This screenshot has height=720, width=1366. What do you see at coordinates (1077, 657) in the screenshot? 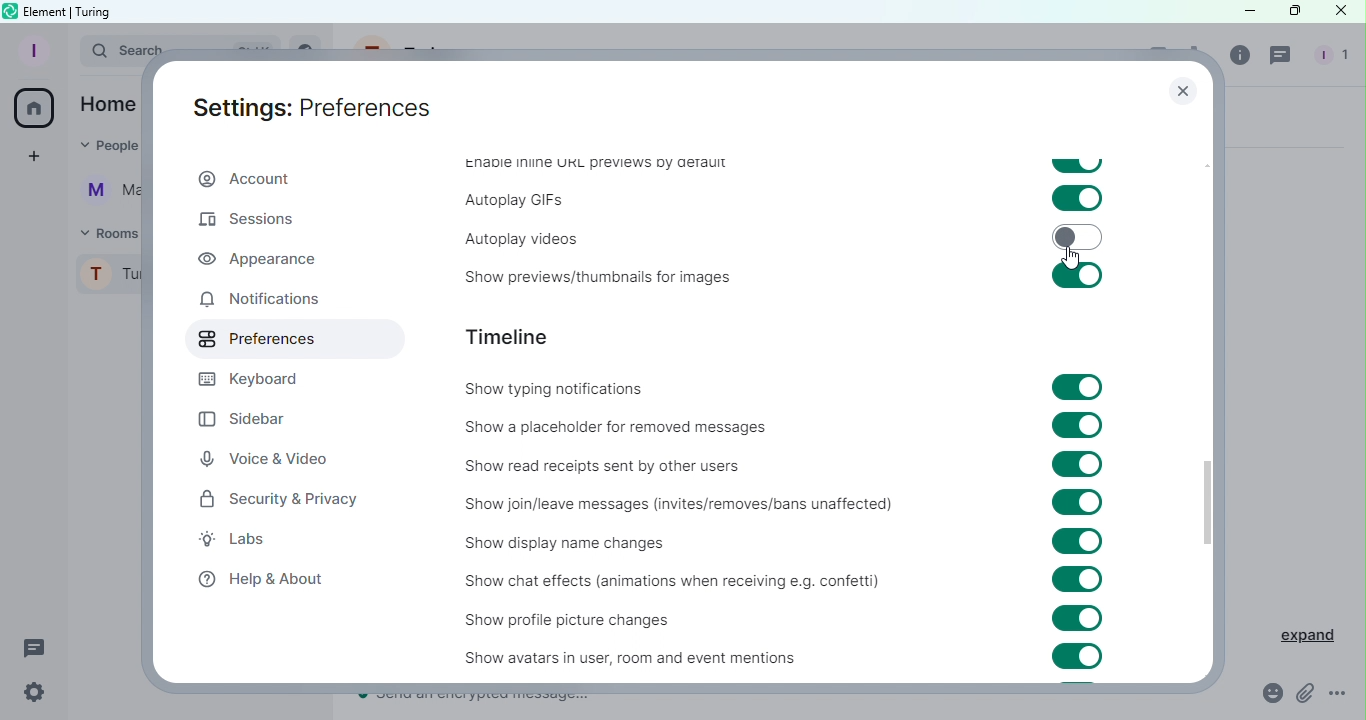
I see `Toggle` at bounding box center [1077, 657].